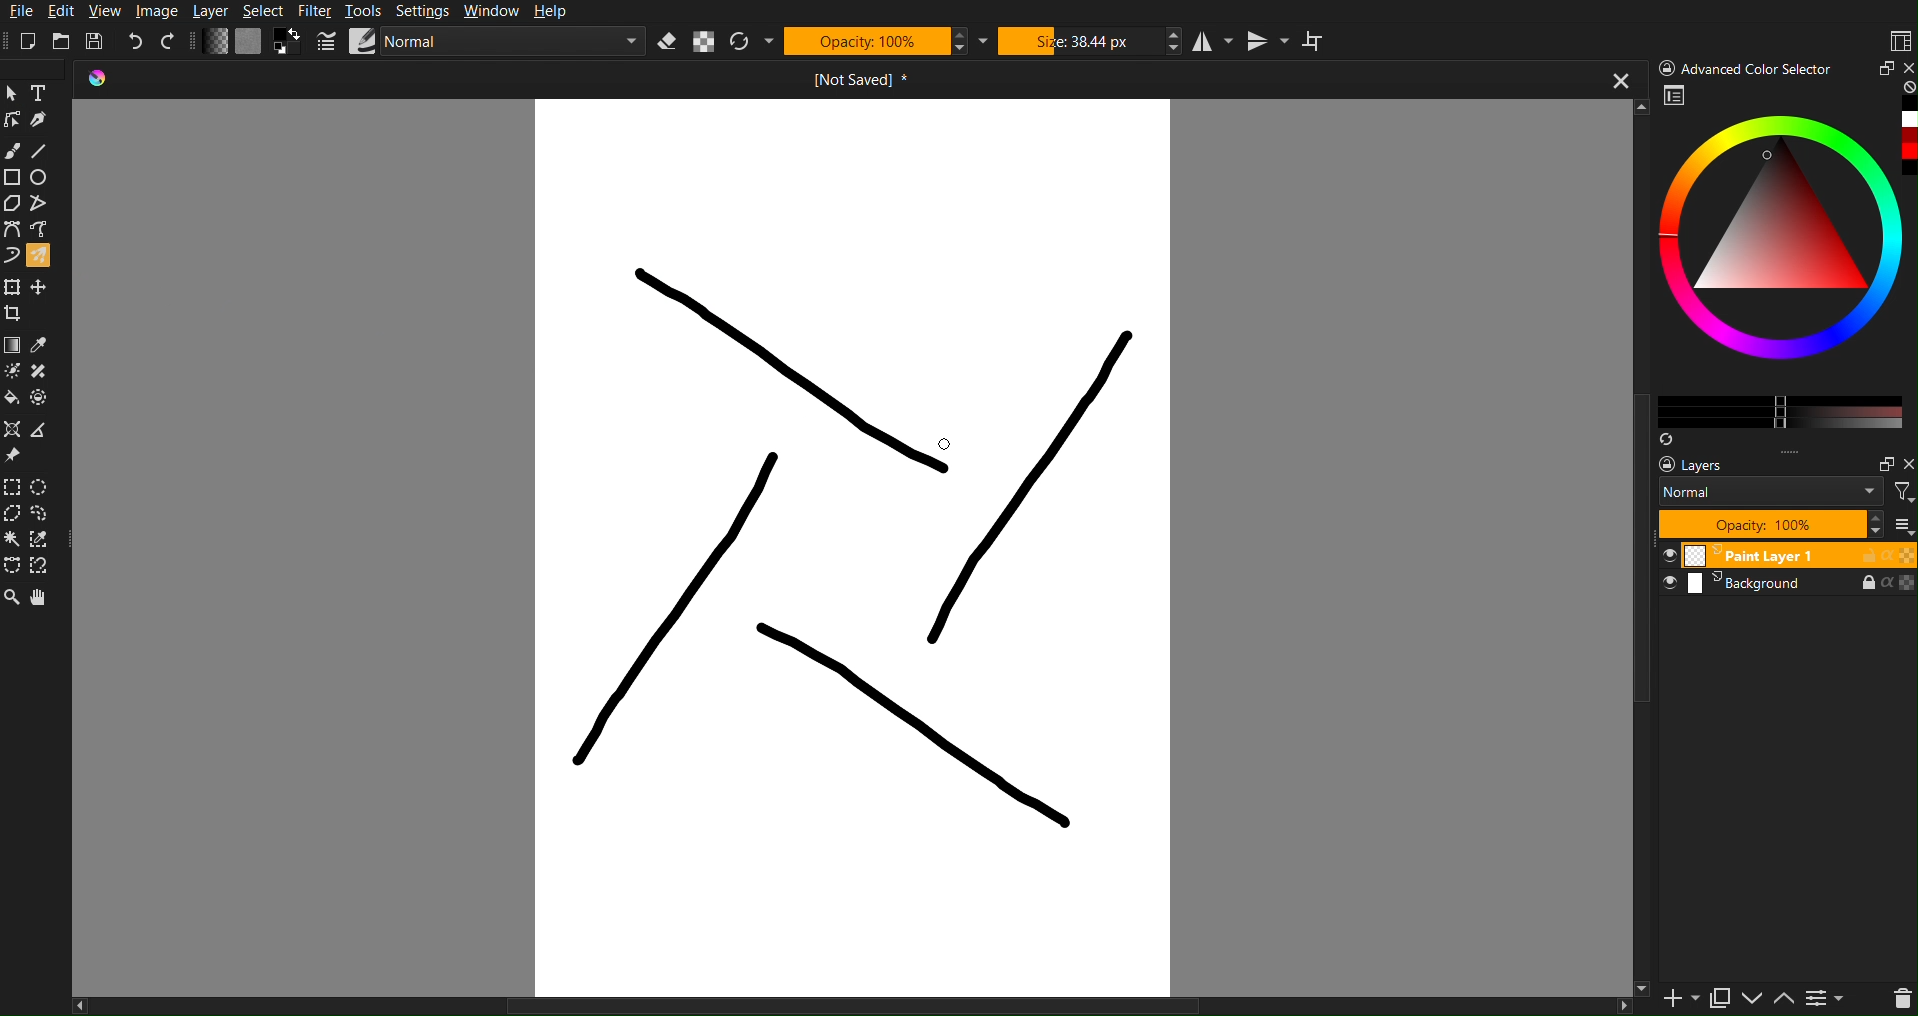 This screenshot has height=1016, width=1918. I want to click on Texture, so click(249, 42).